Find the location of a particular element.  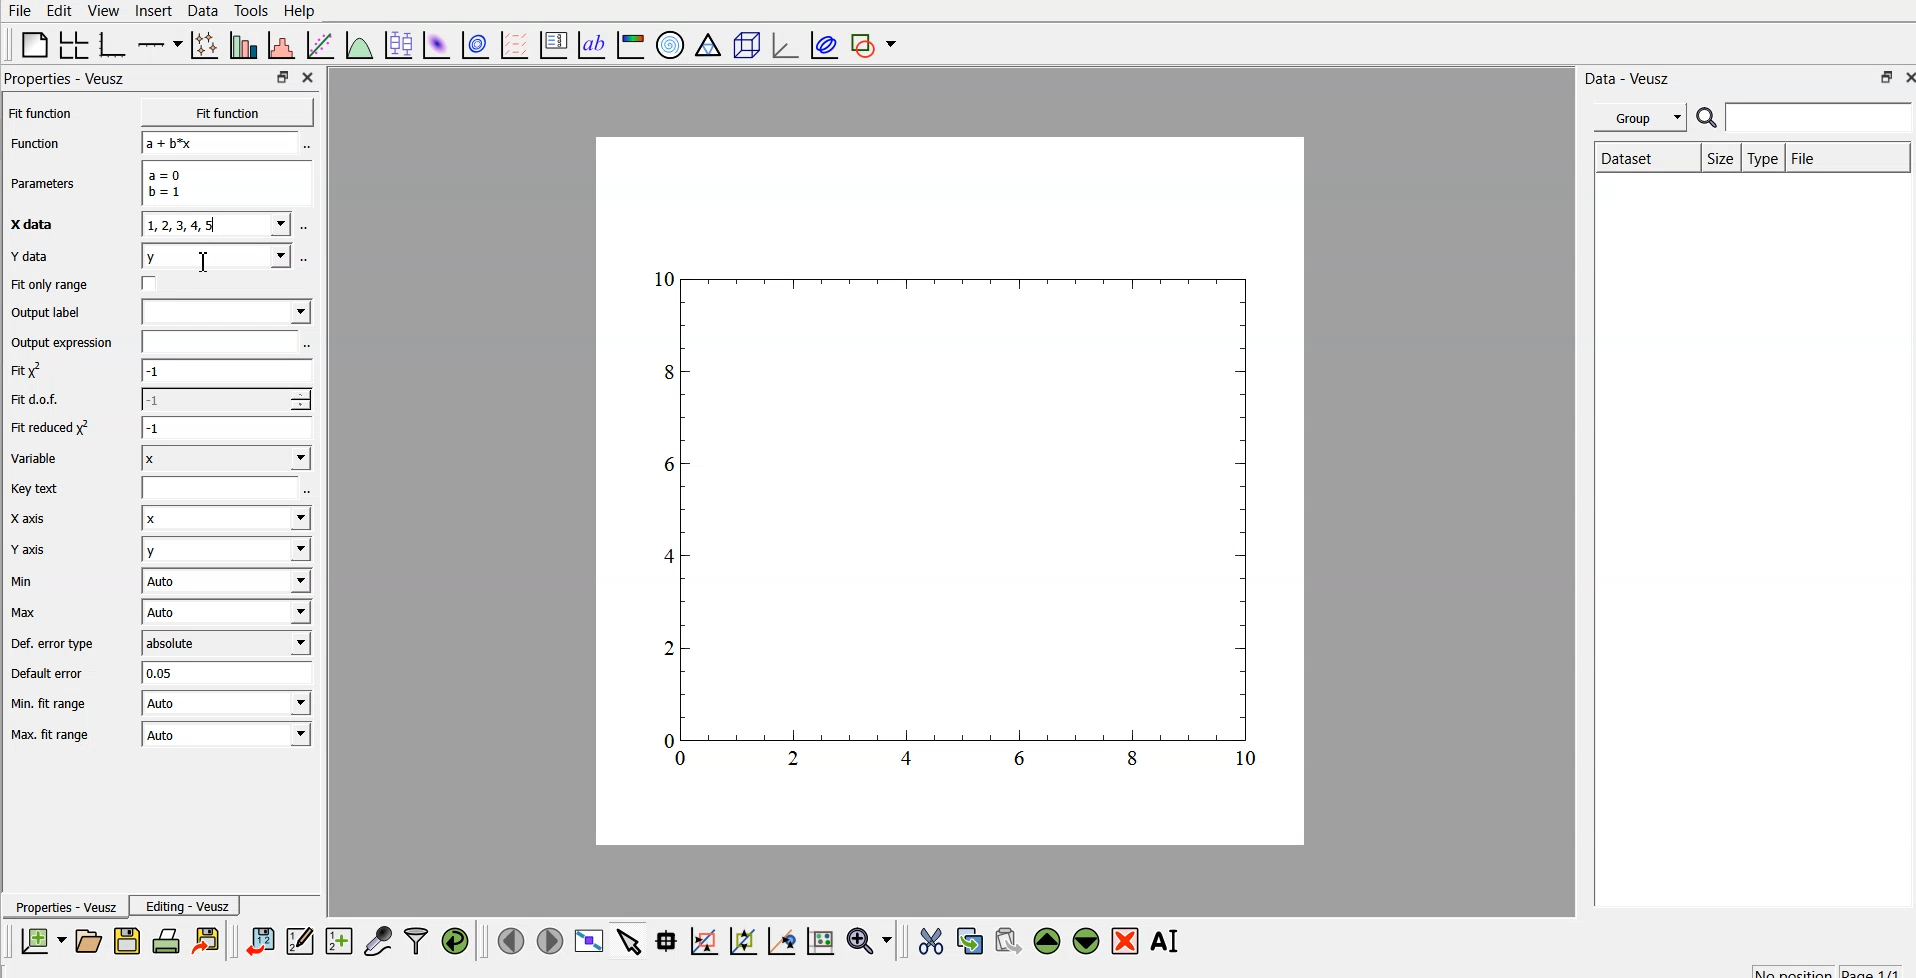

Min is located at coordinates (49, 579).